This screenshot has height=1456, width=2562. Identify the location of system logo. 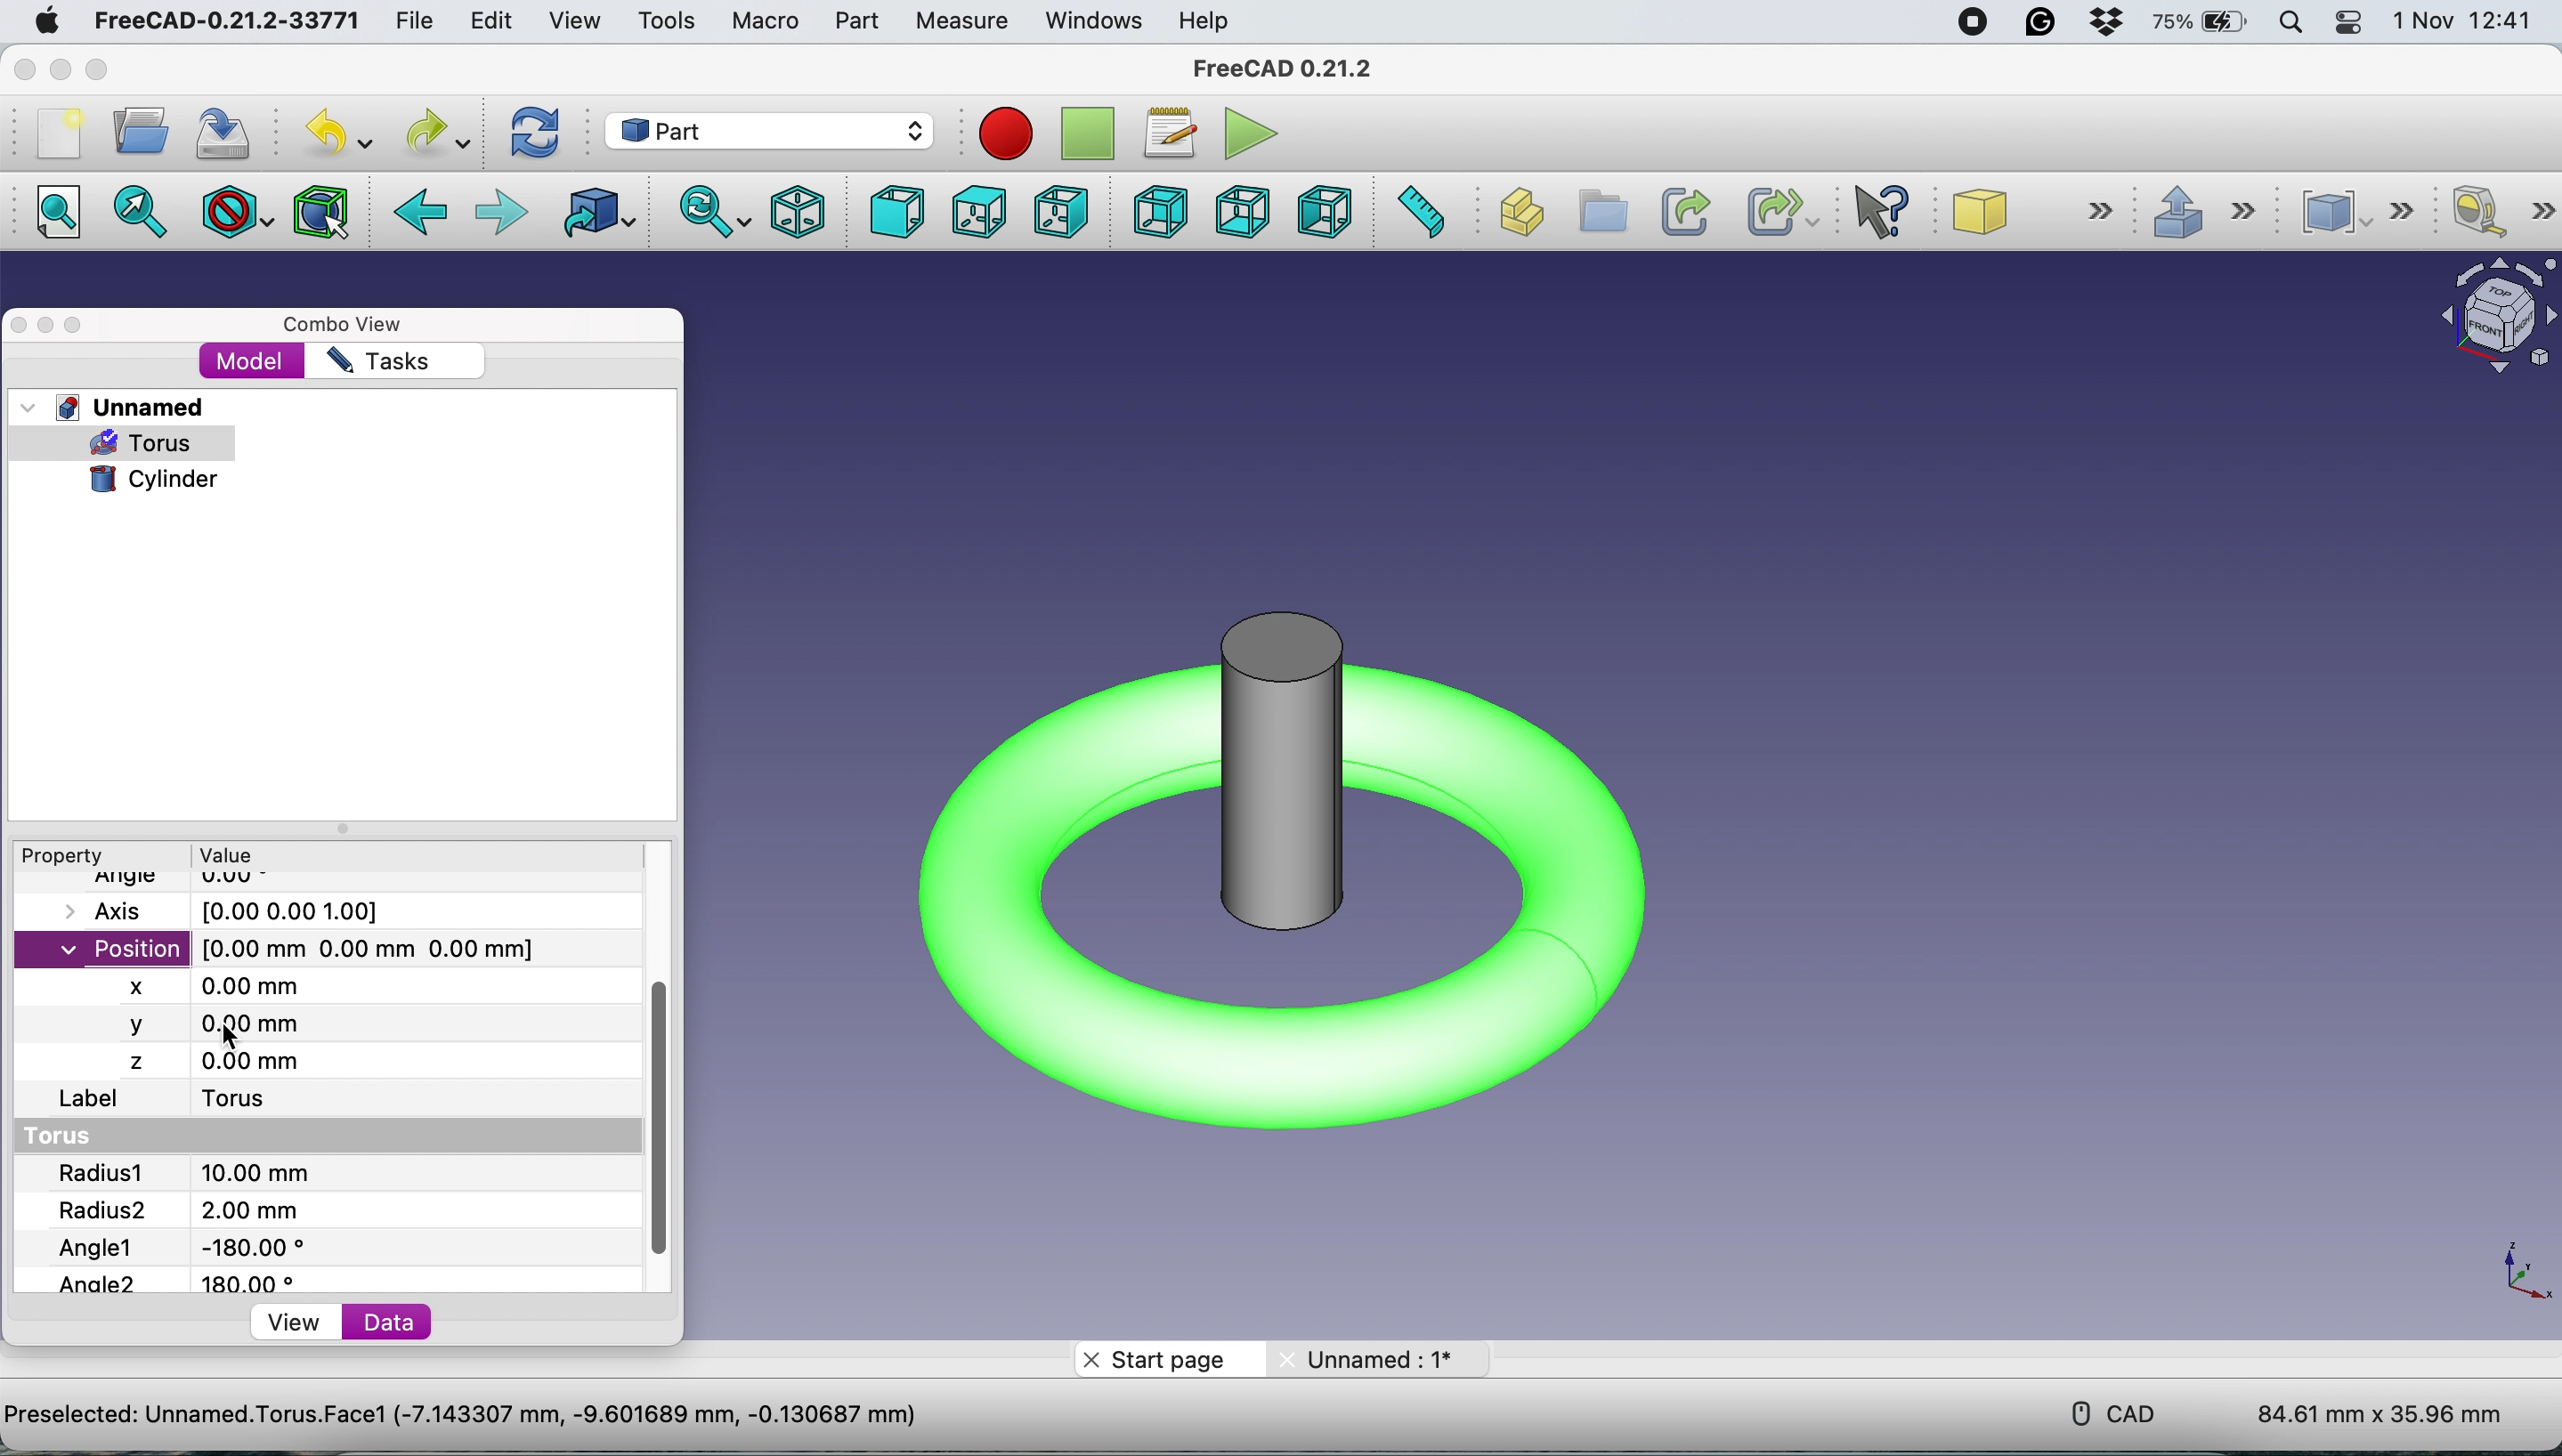
(47, 24).